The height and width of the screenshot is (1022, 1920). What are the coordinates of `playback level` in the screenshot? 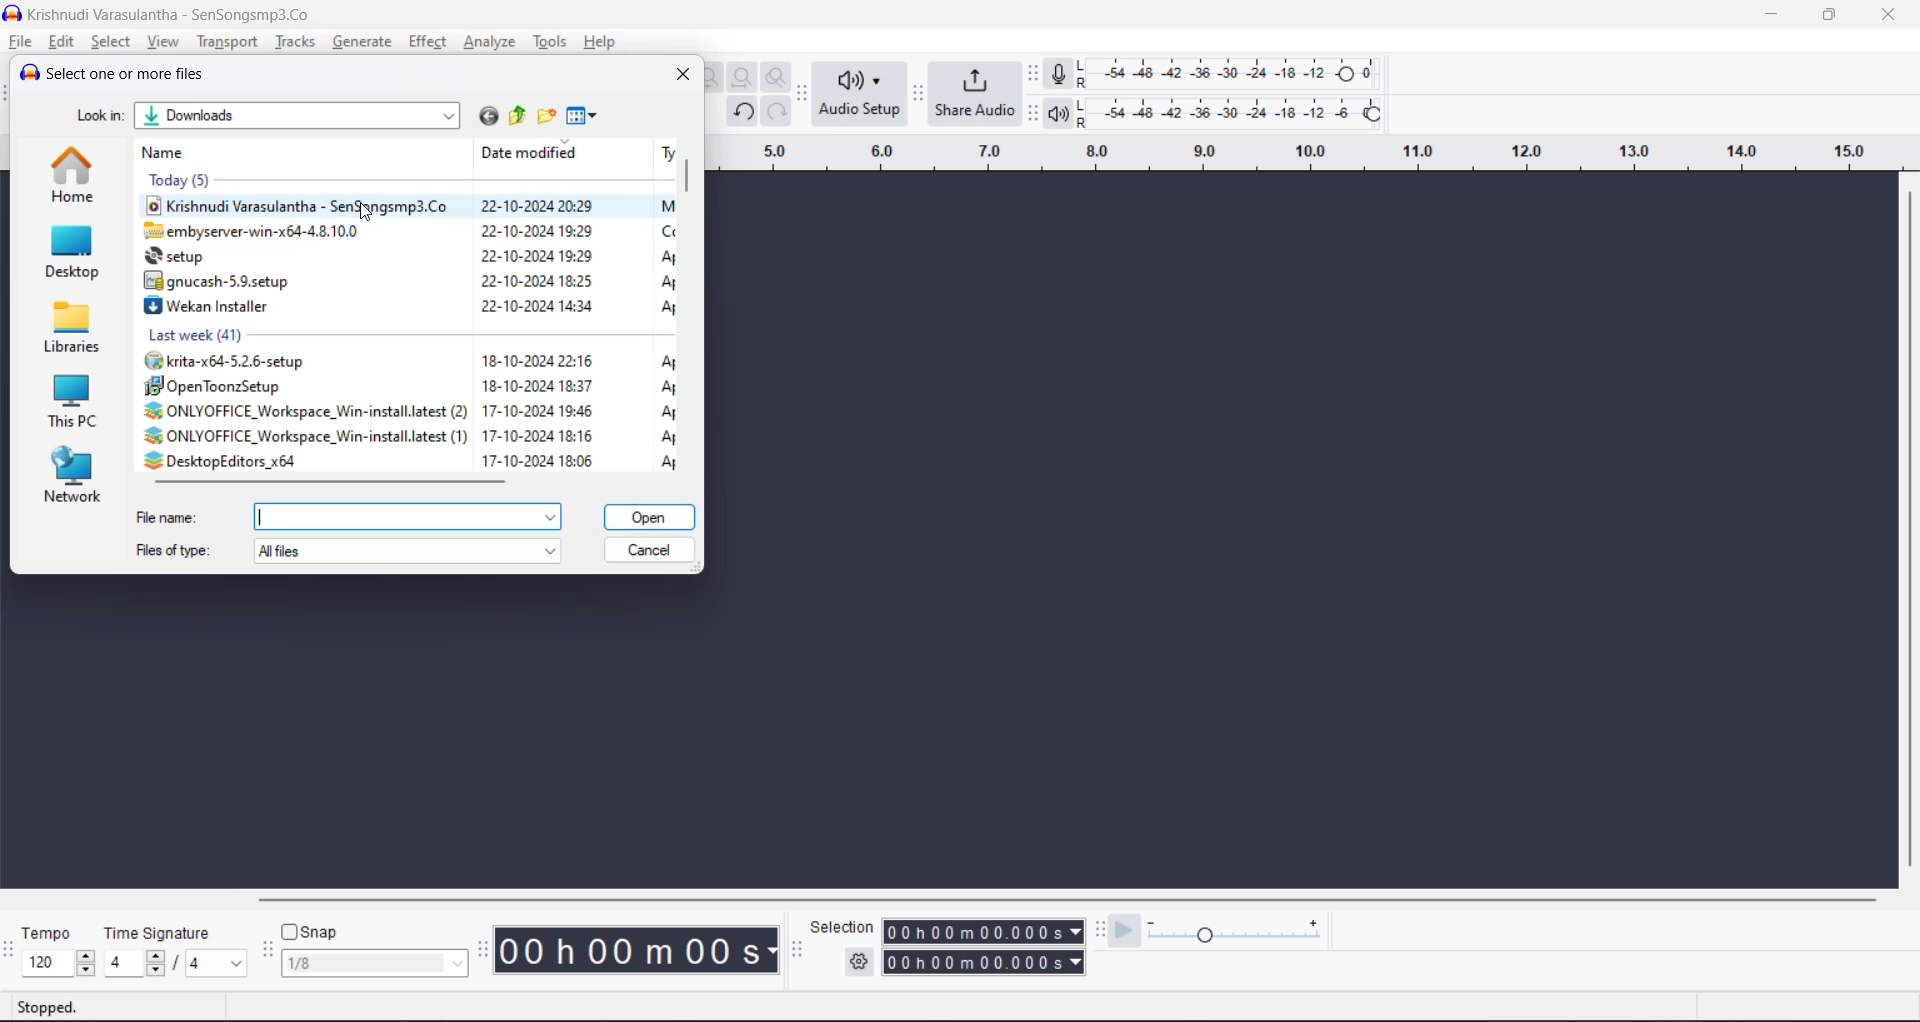 It's located at (1244, 111).